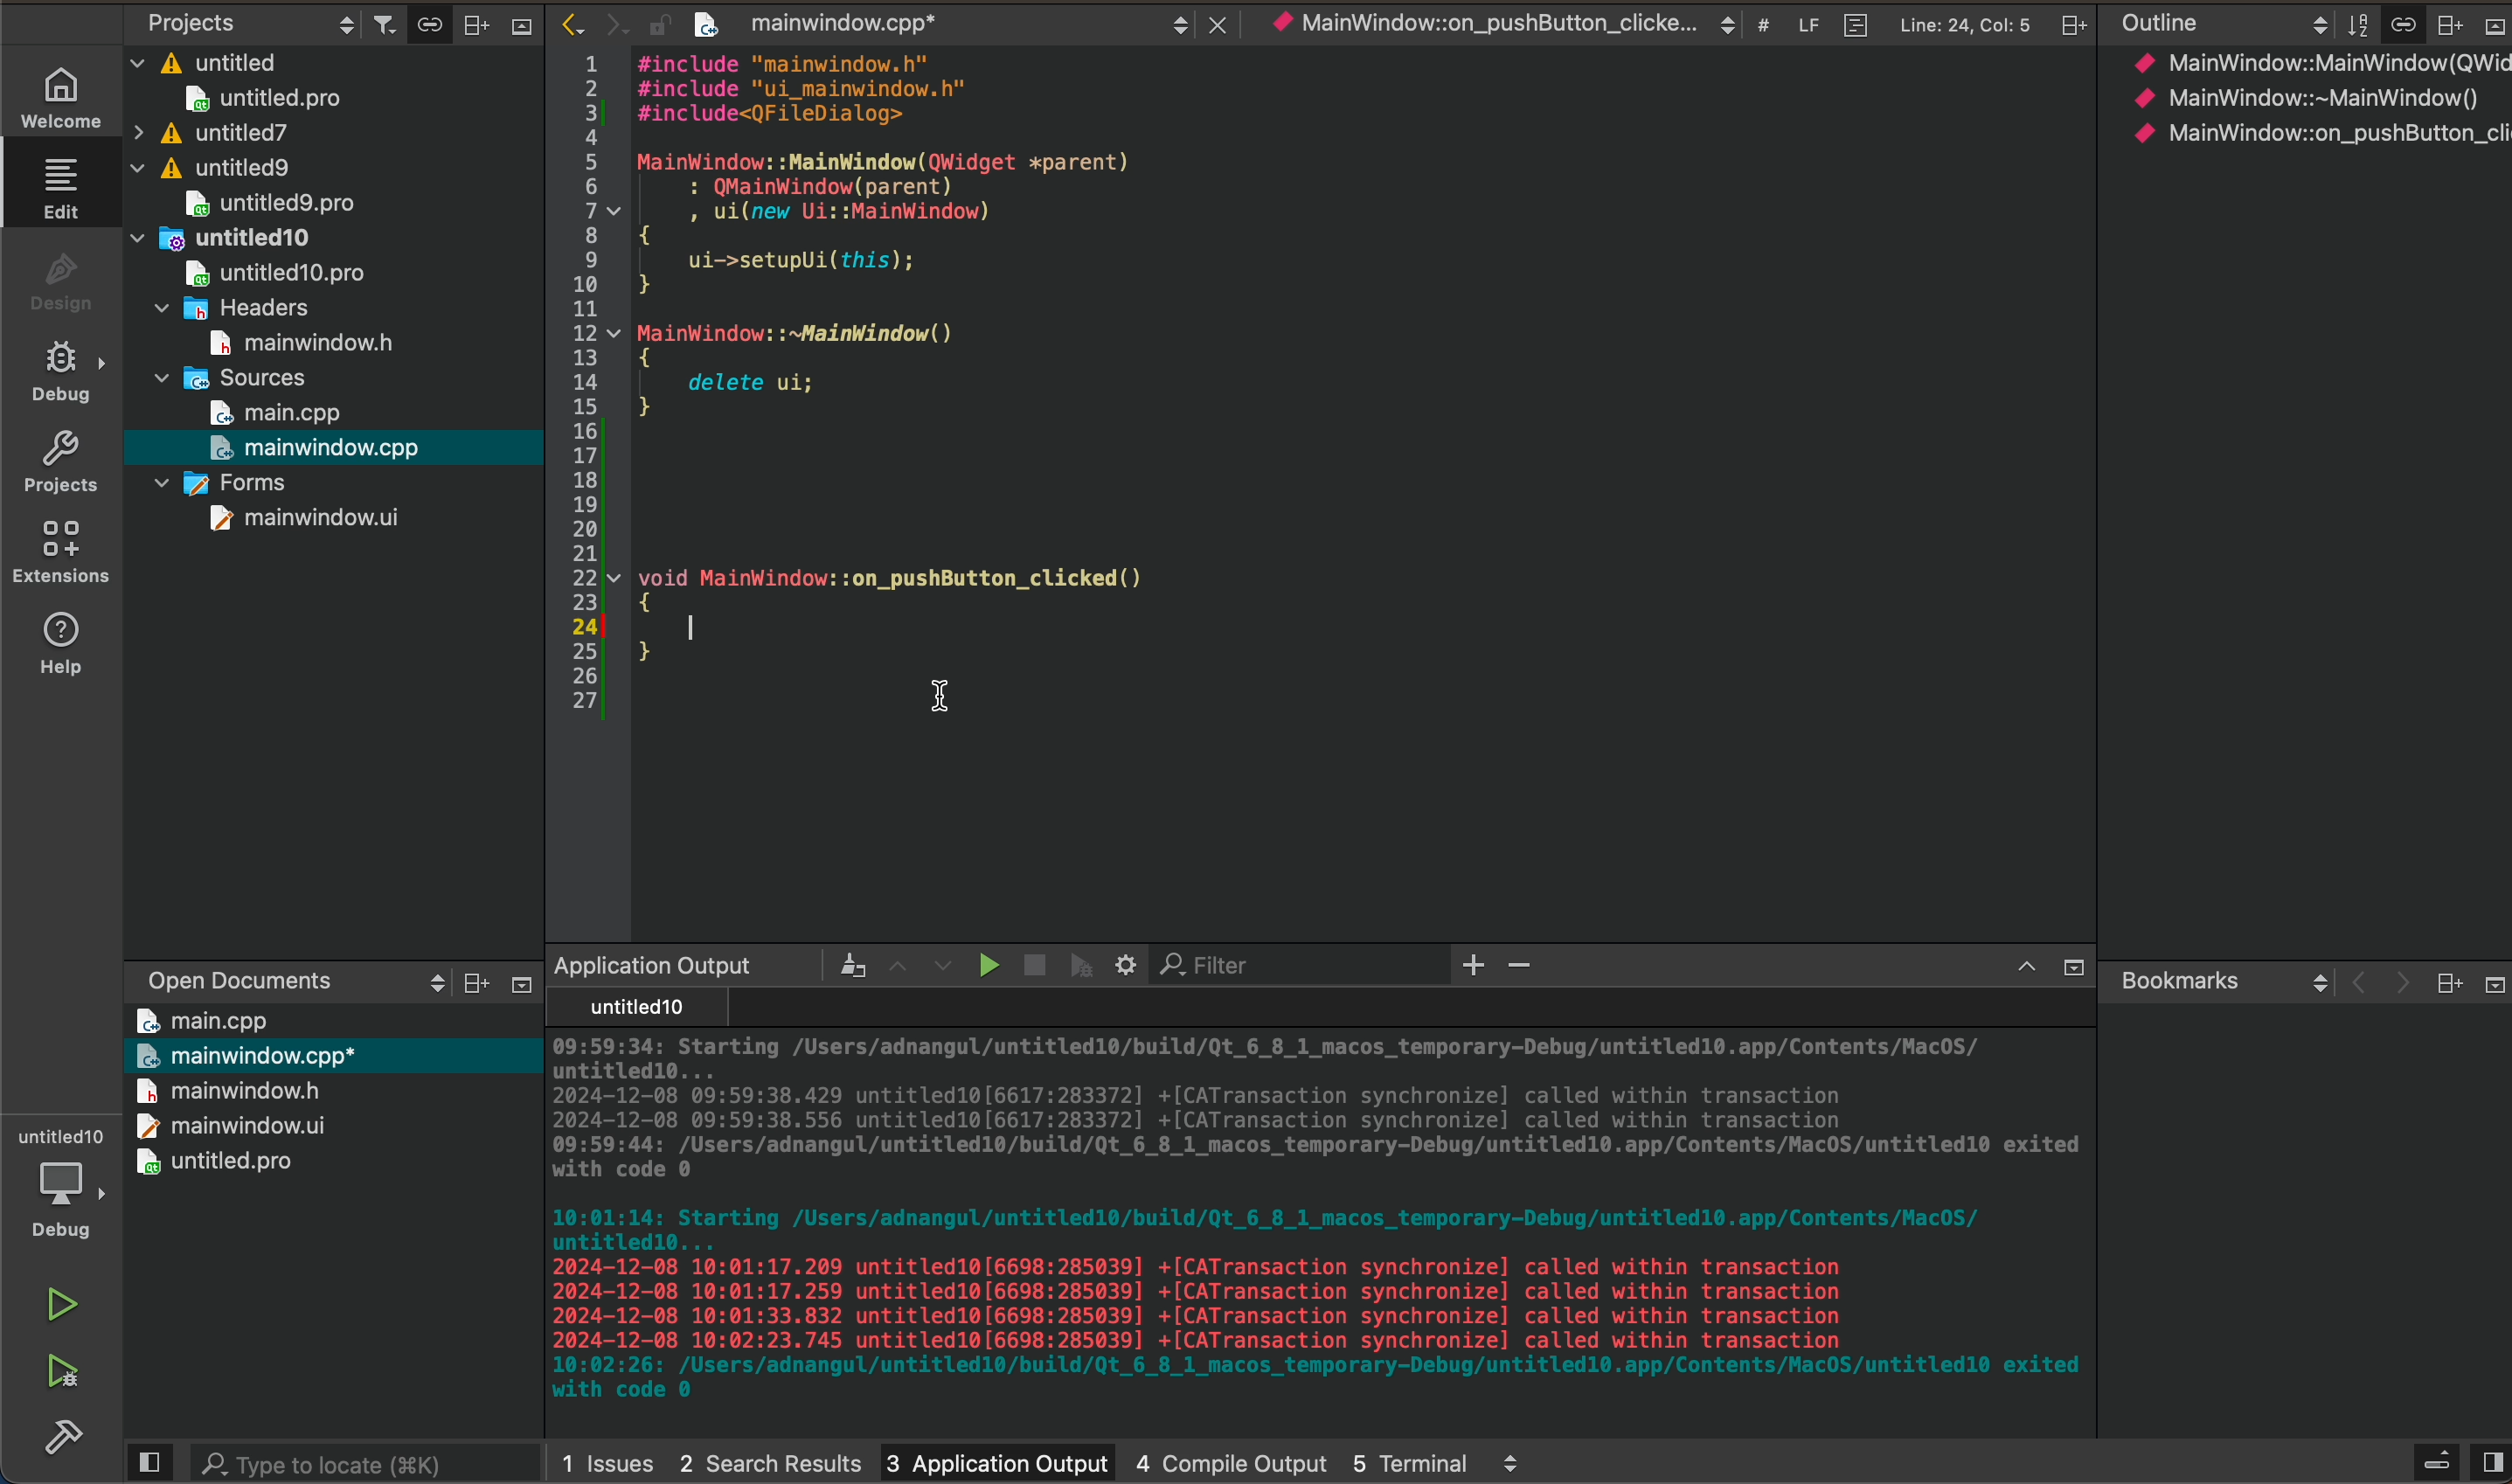  What do you see at coordinates (837, 964) in the screenshot?
I see `` at bounding box center [837, 964].